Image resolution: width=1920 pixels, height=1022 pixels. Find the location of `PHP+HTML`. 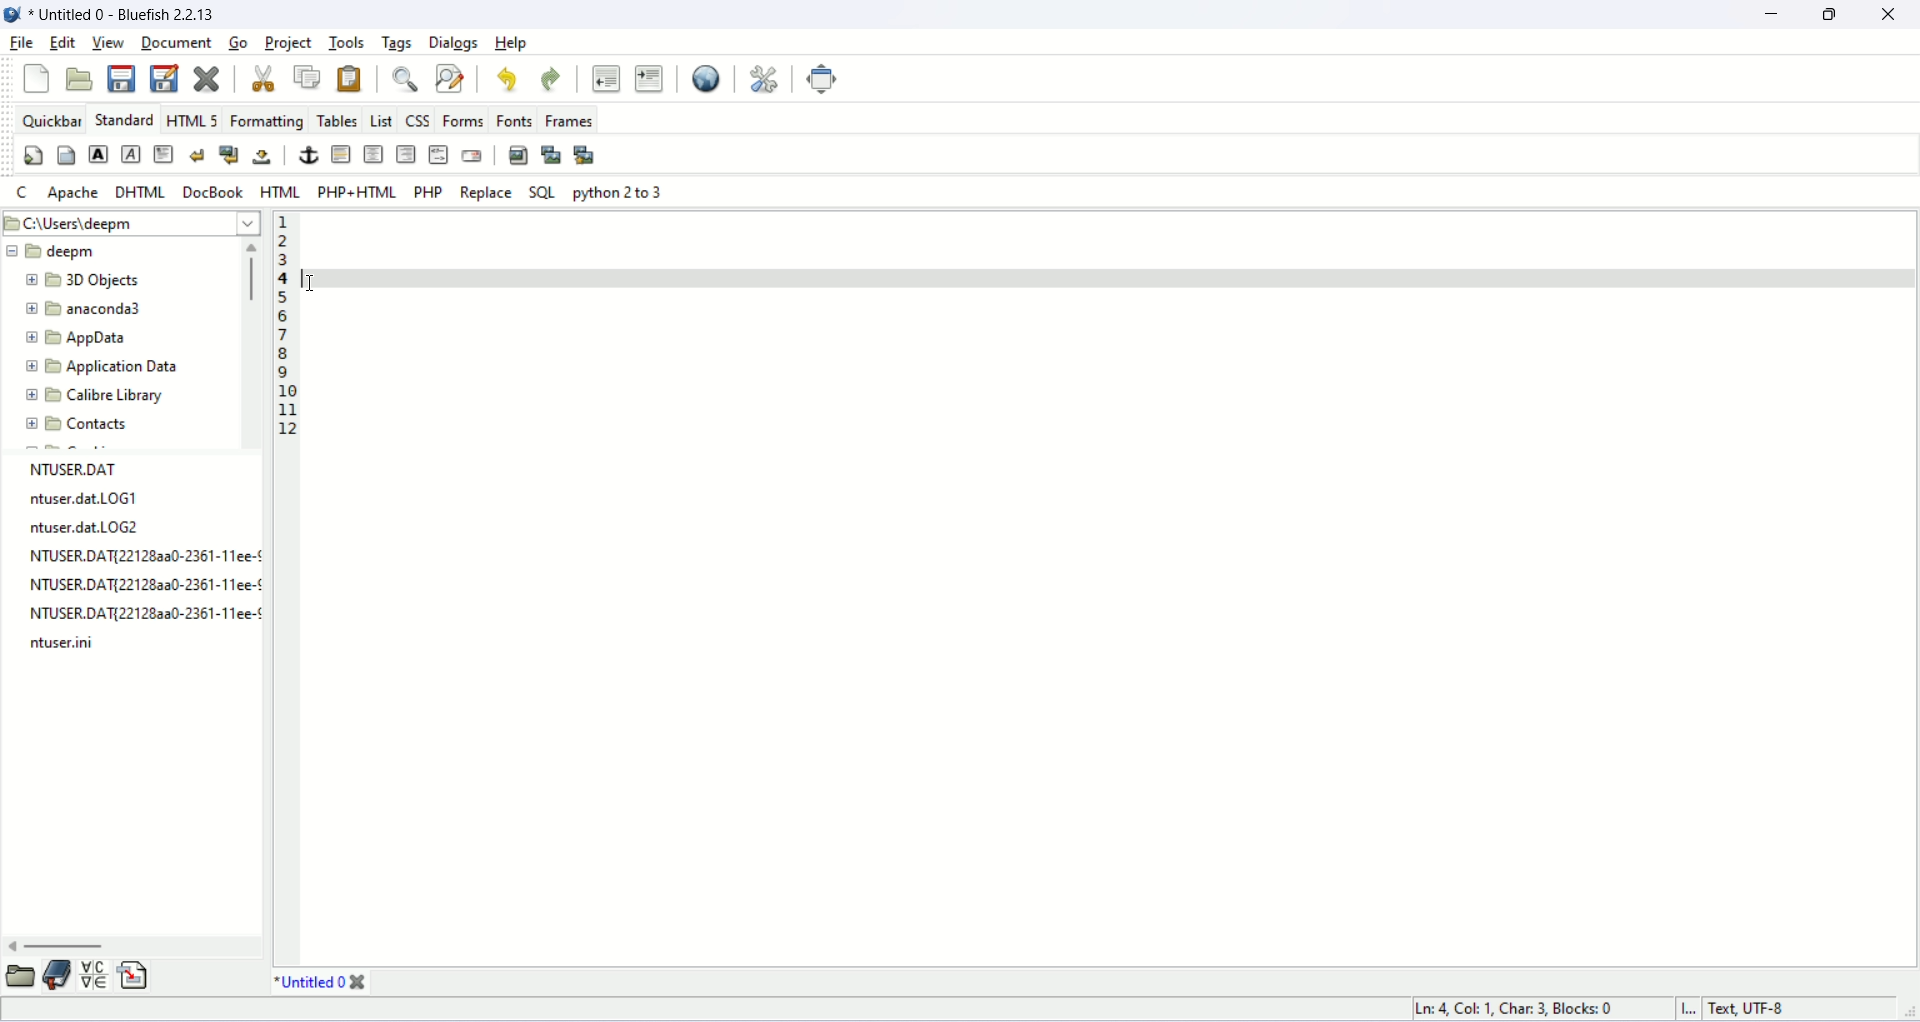

PHP+HTML is located at coordinates (358, 192).